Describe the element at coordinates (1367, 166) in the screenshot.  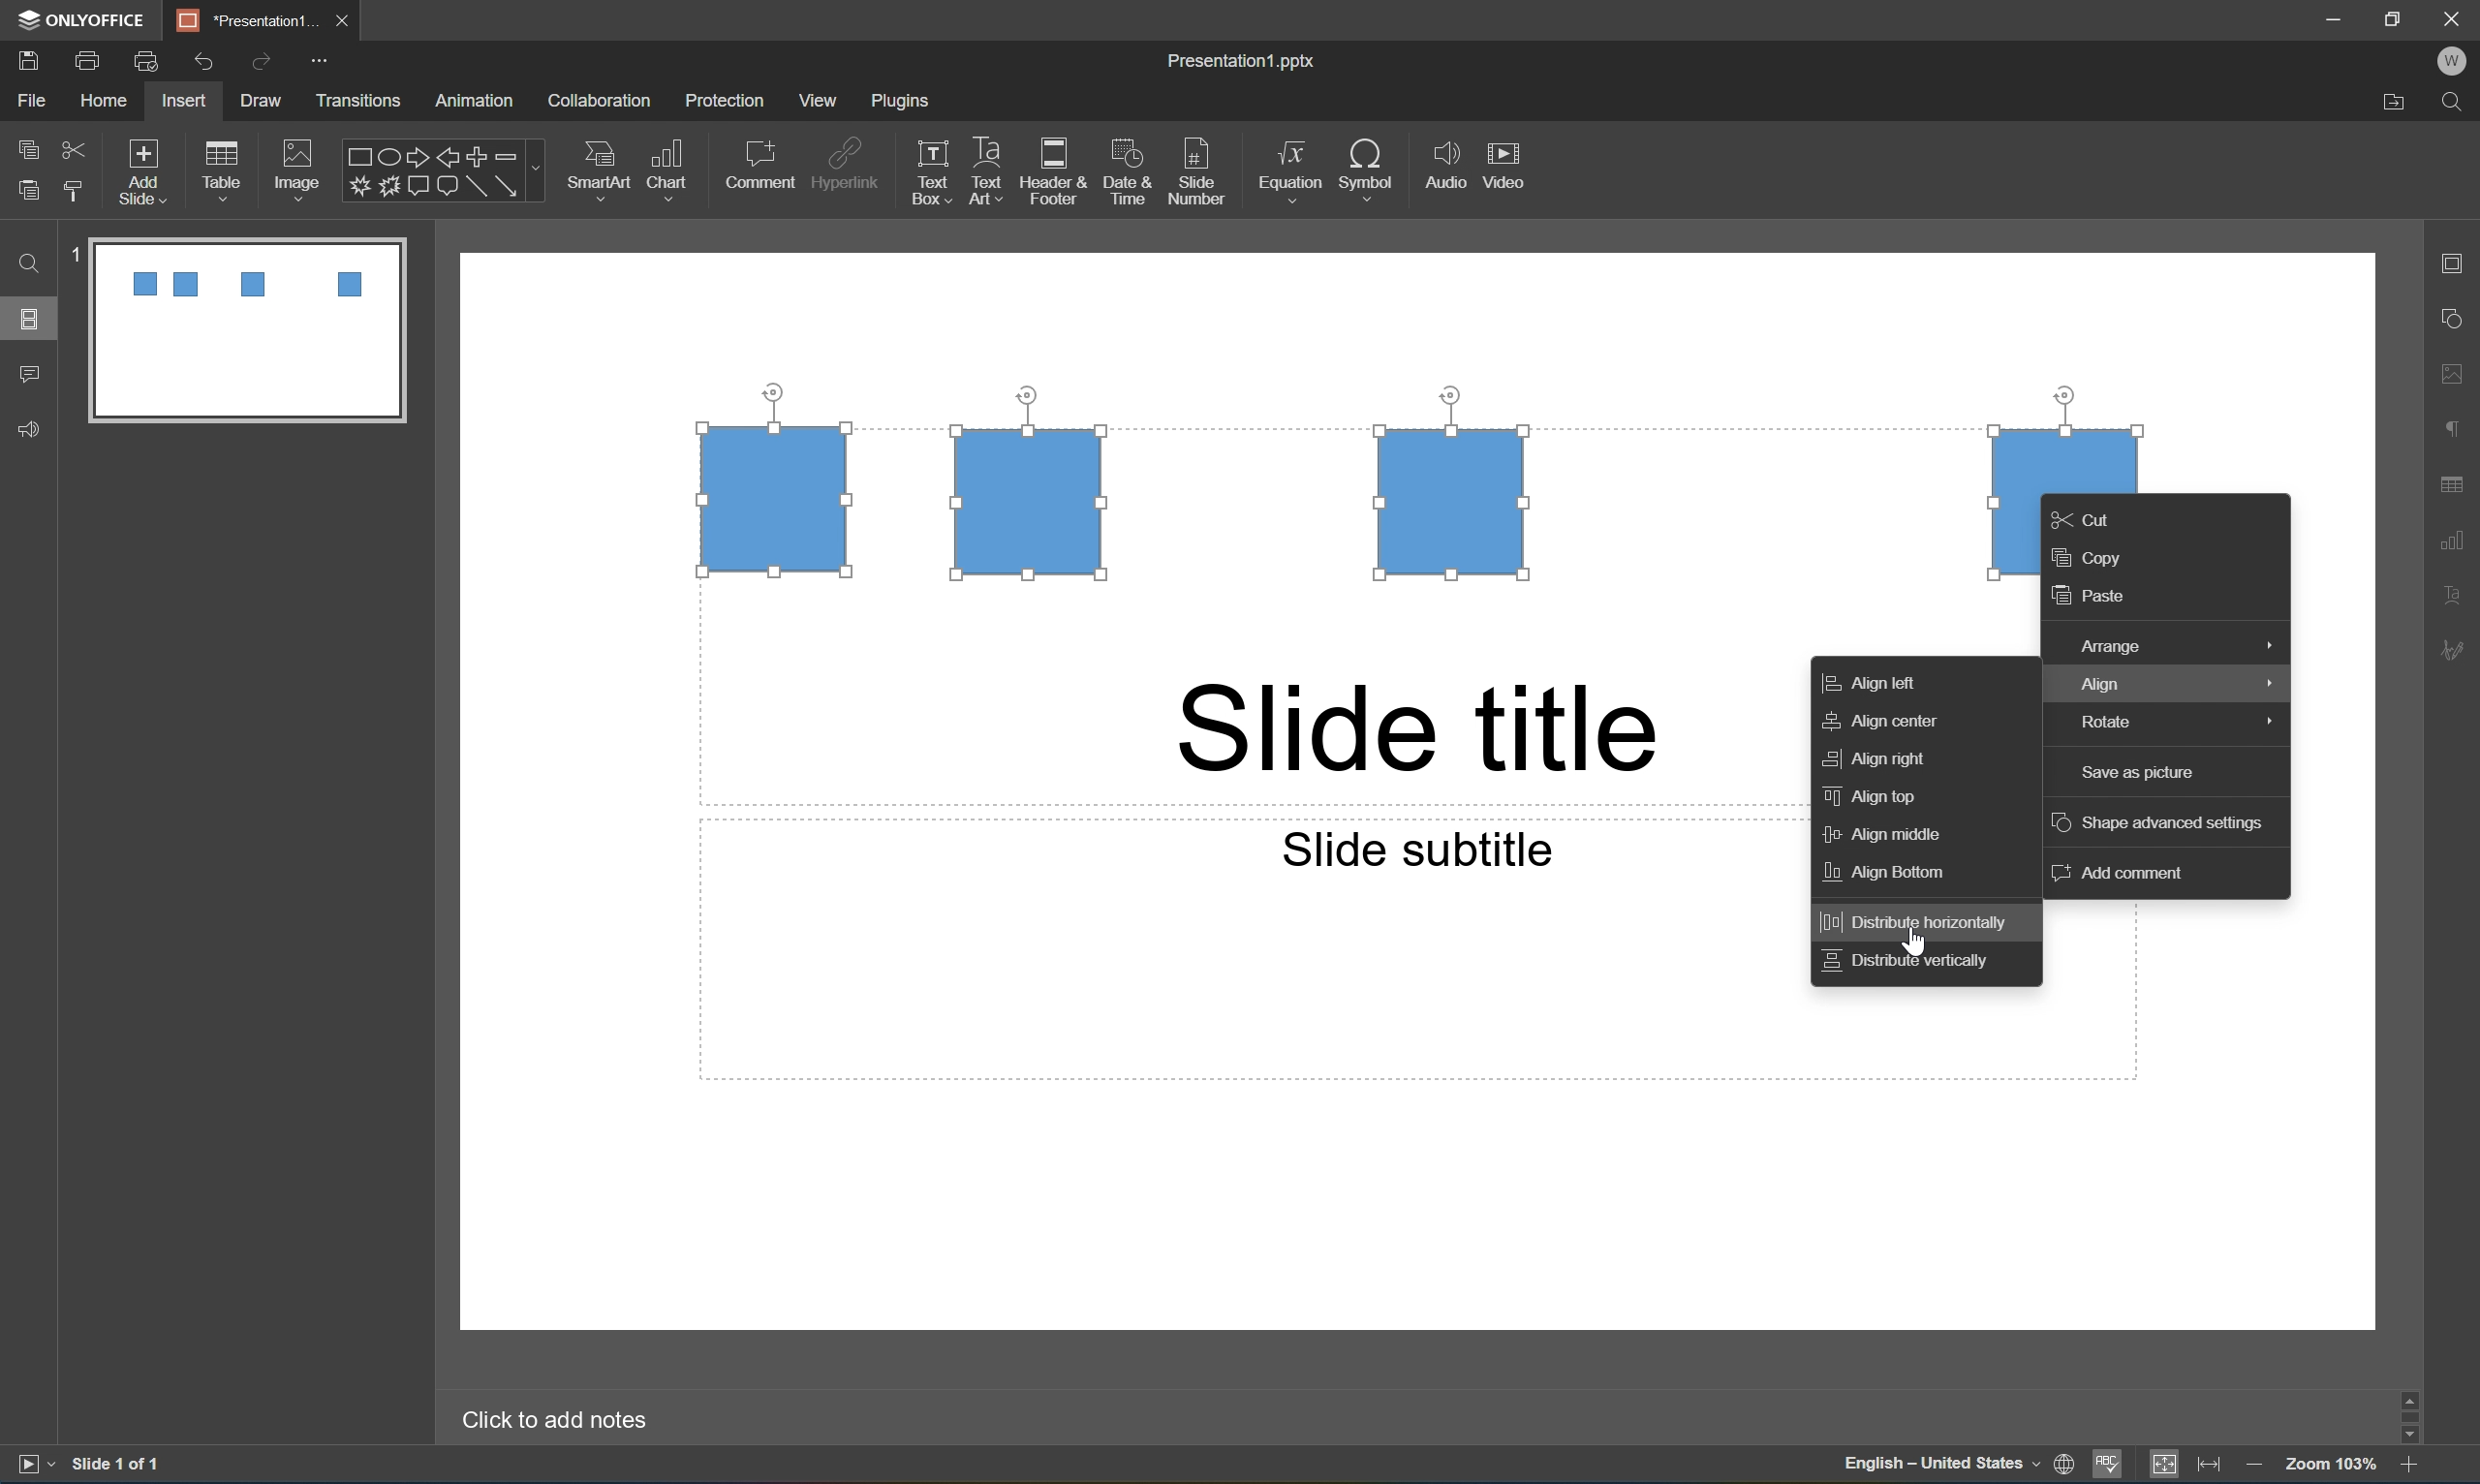
I see `symbol` at that location.